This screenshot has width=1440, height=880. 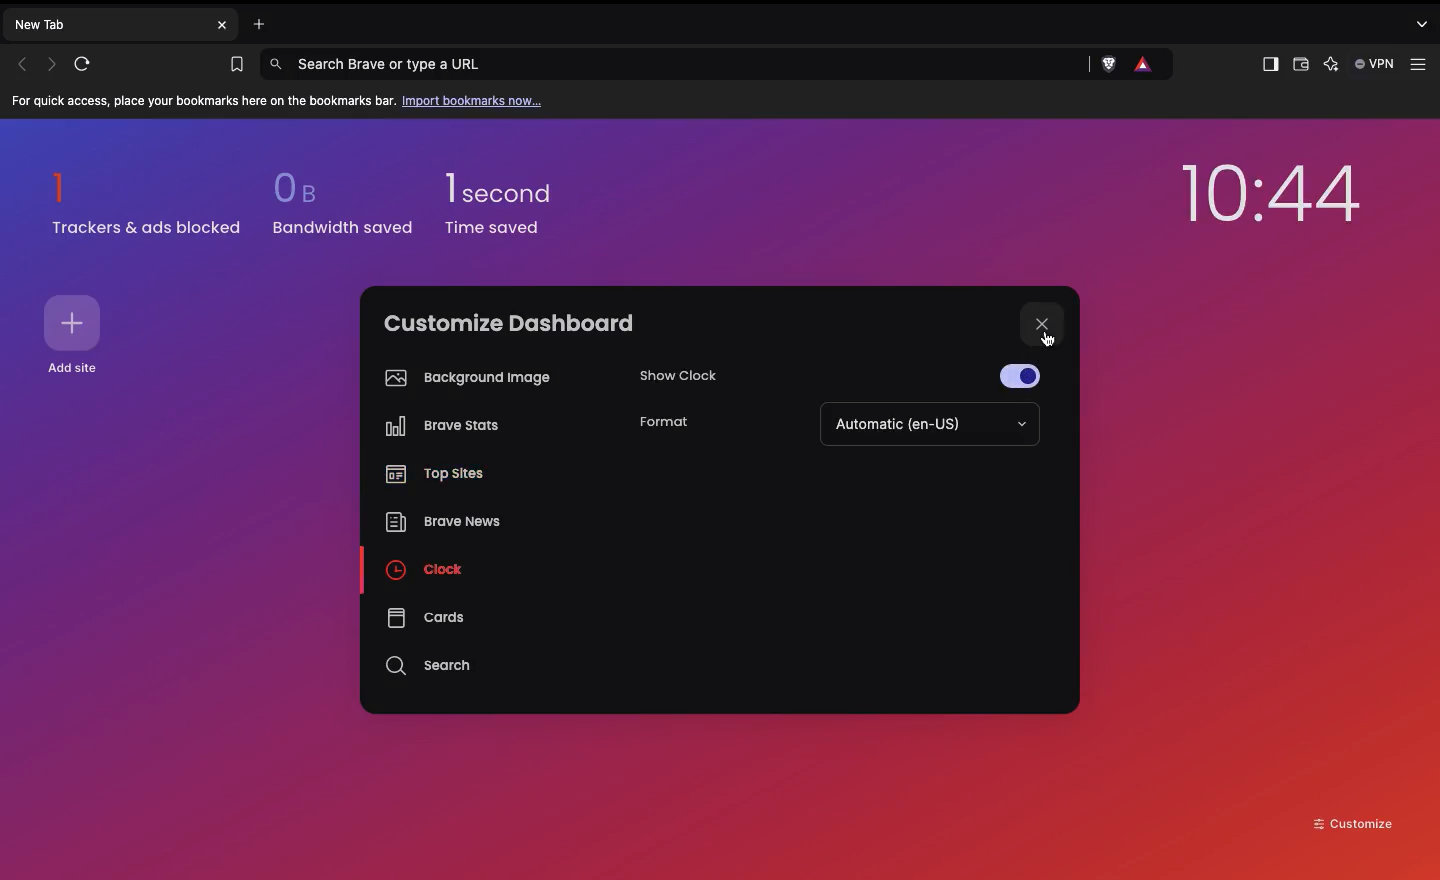 What do you see at coordinates (1330, 66) in the screenshot?
I see `Leo AI` at bounding box center [1330, 66].